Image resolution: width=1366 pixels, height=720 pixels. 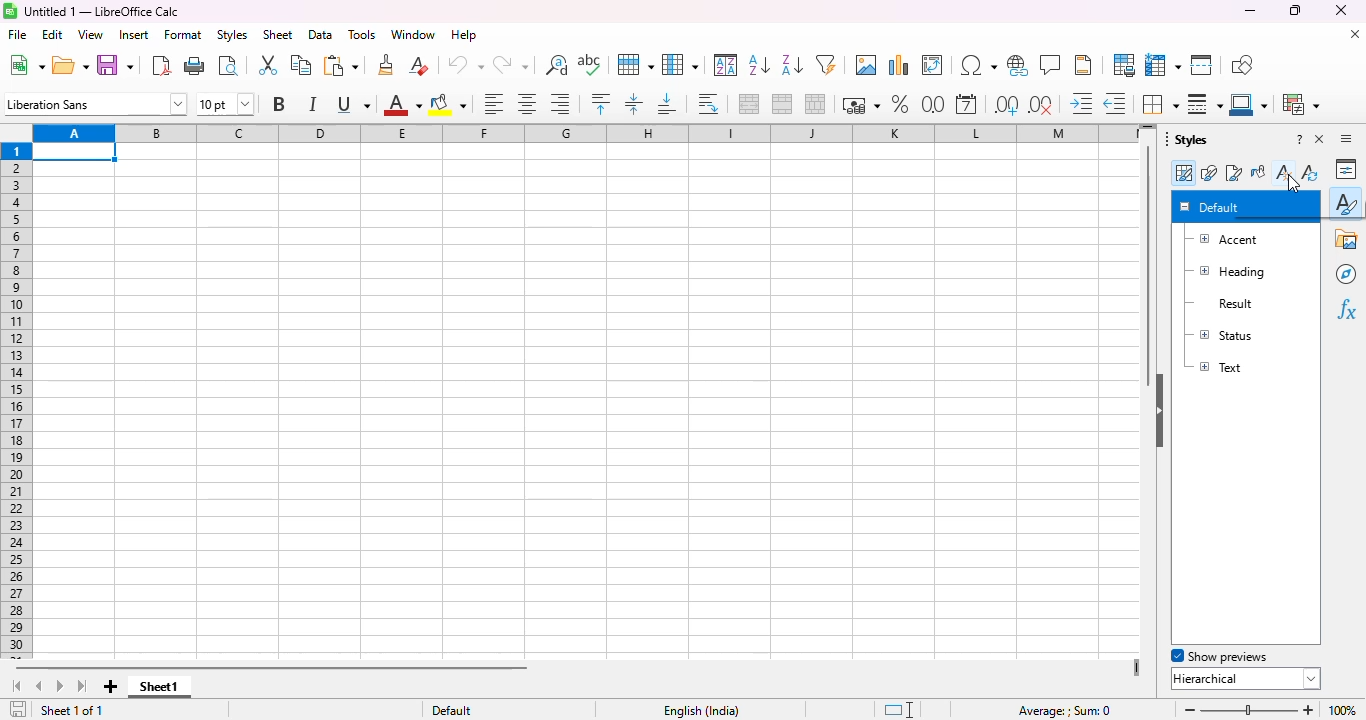 I want to click on horizontal scroll bar, so click(x=322, y=668).